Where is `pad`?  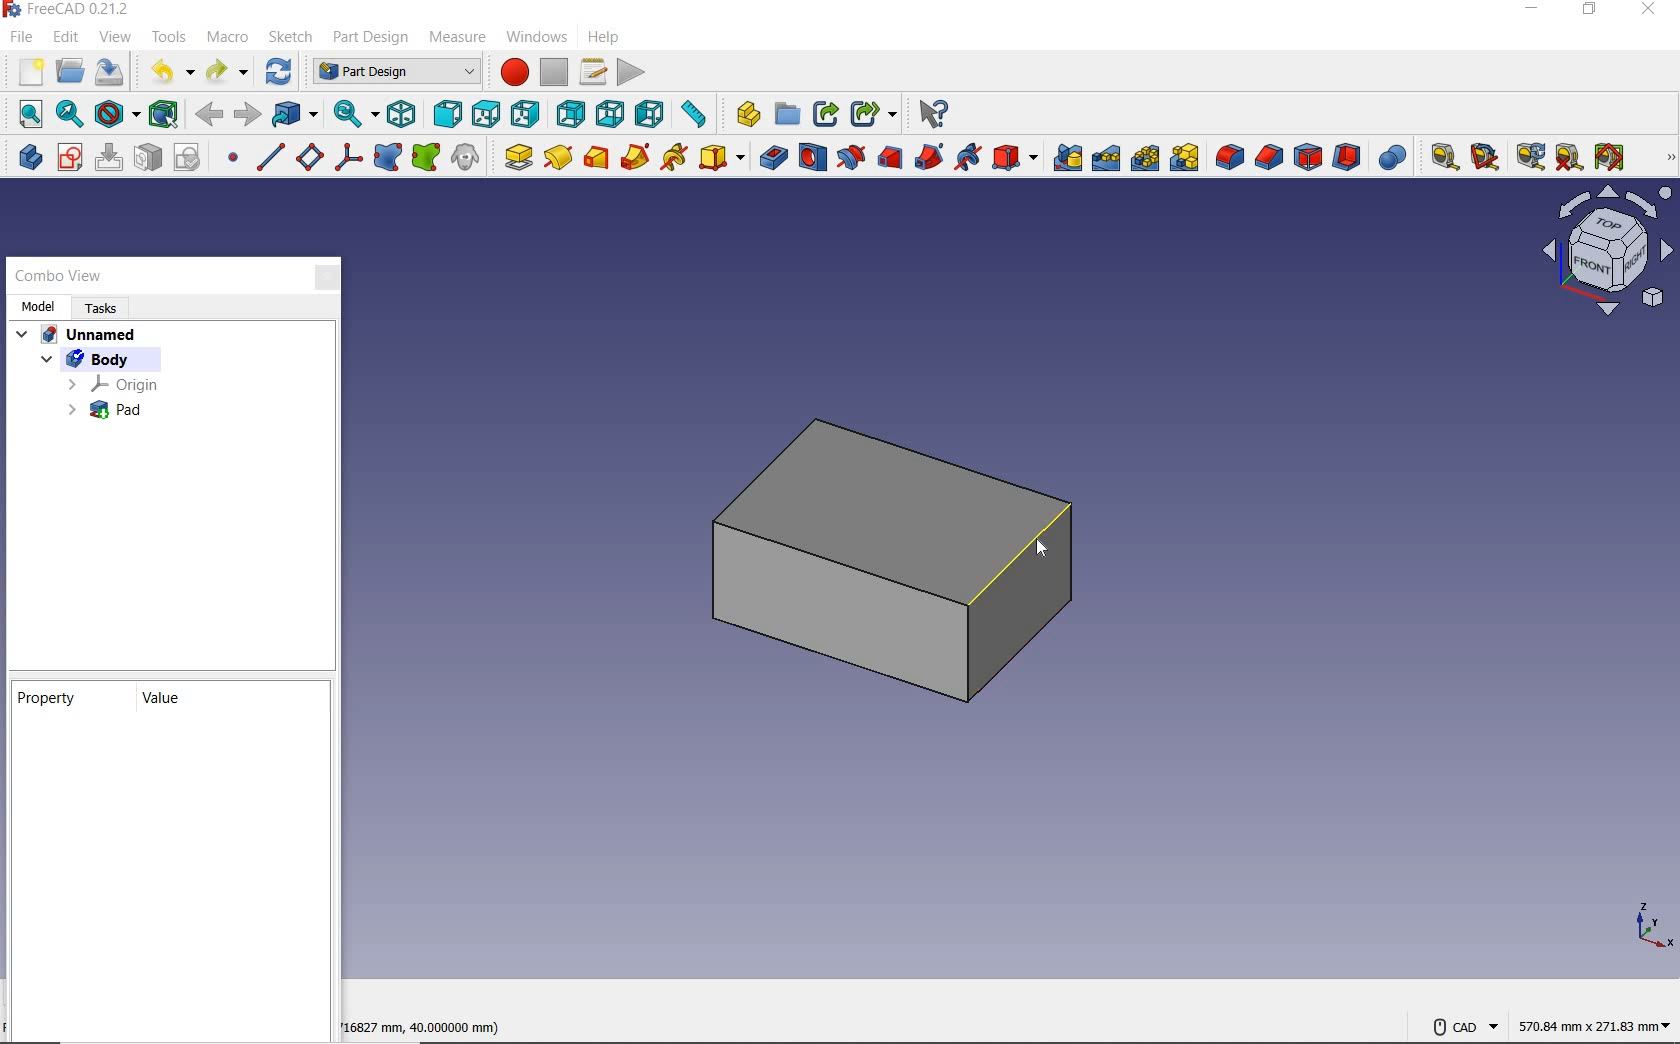 pad is located at coordinates (106, 410).